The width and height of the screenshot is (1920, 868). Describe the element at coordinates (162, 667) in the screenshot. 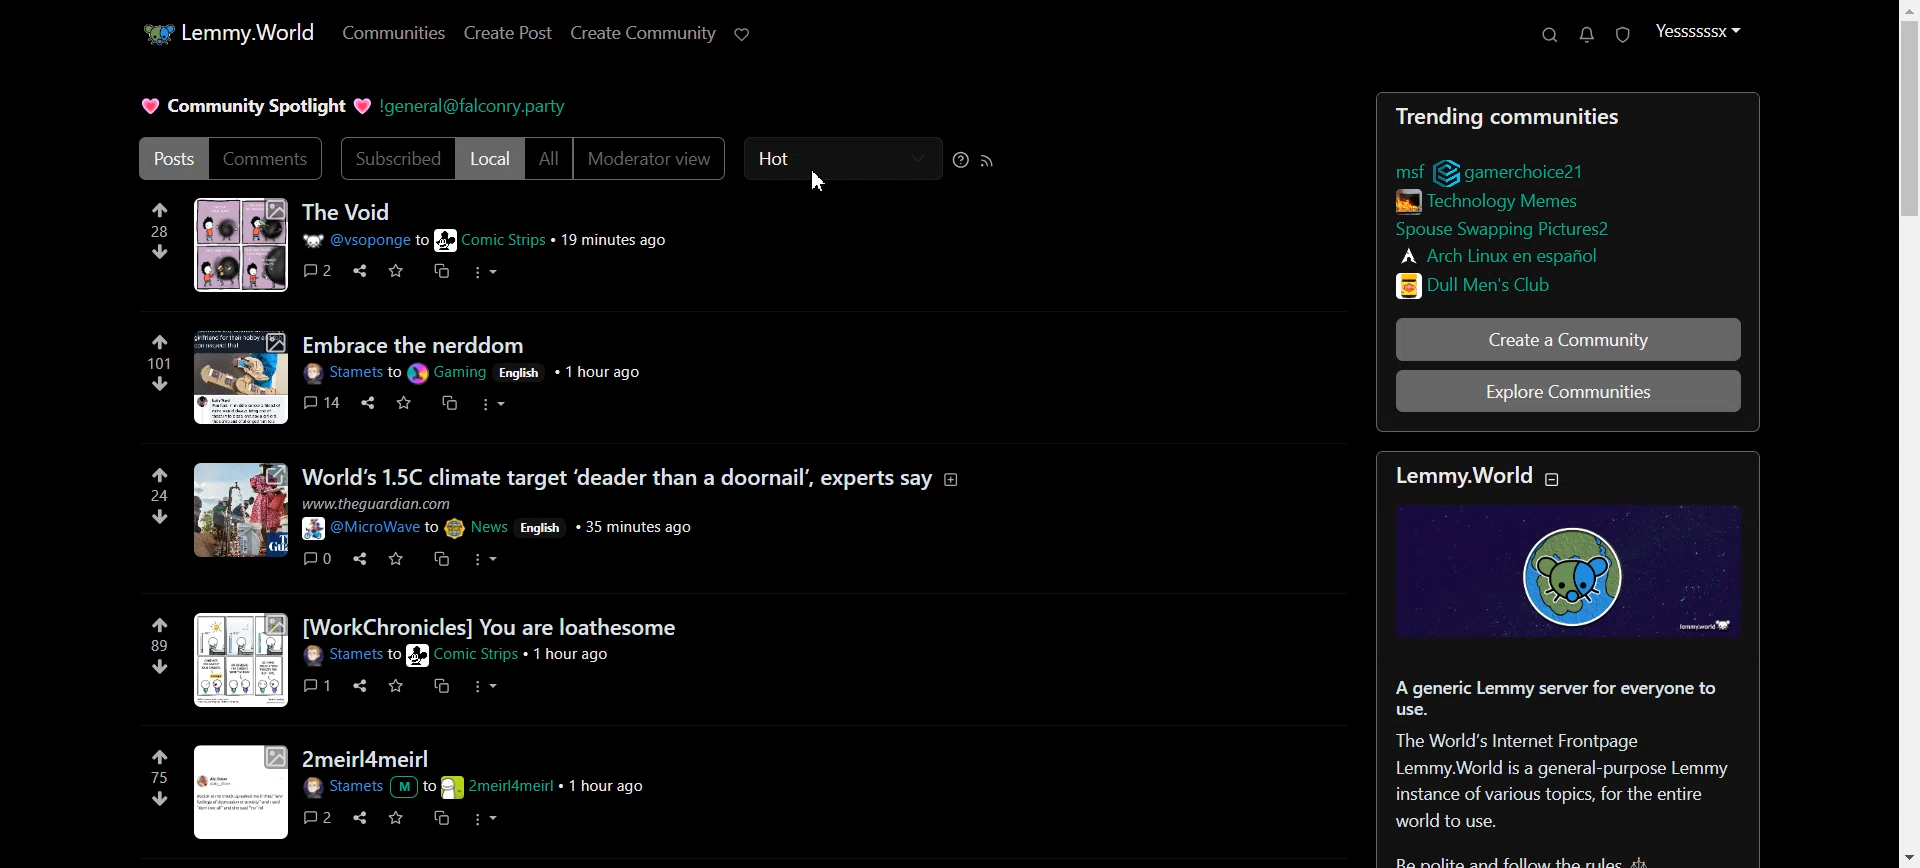

I see `downvote` at that location.